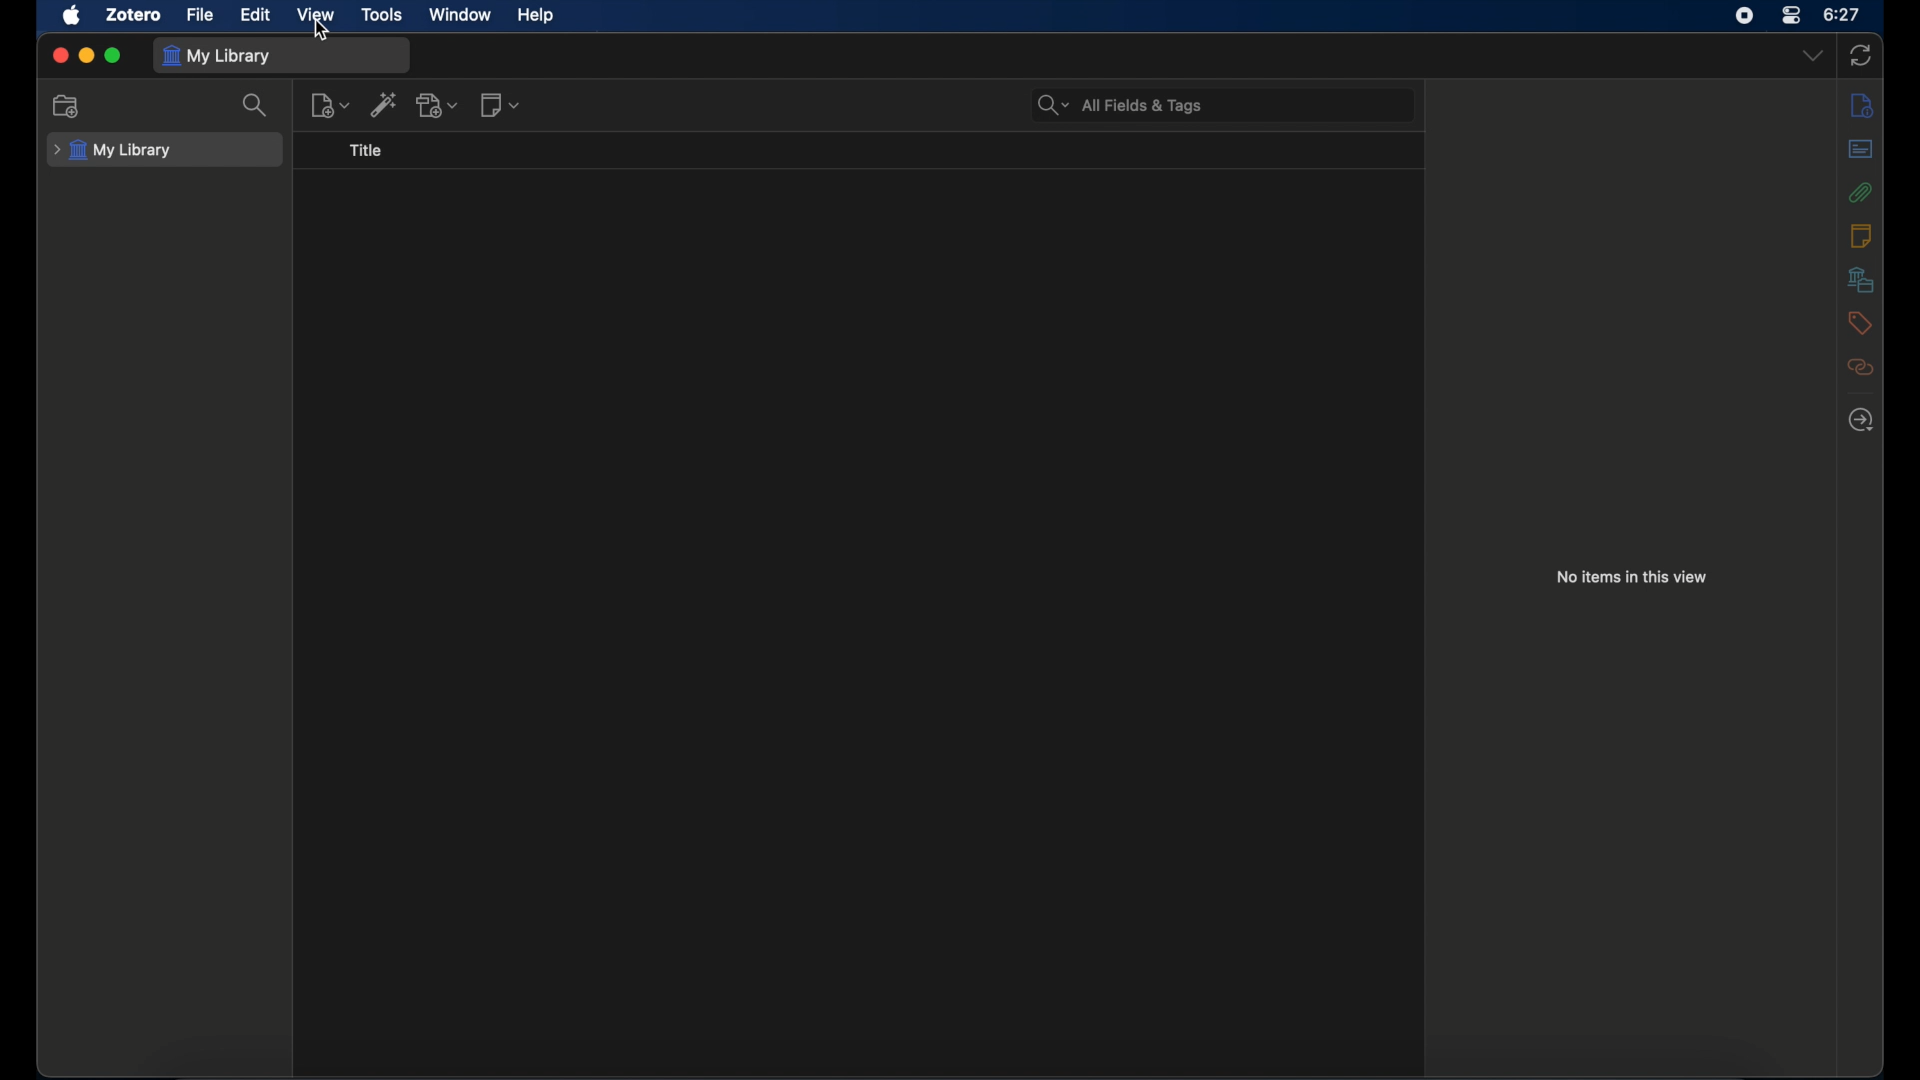  I want to click on apple icon, so click(72, 15).